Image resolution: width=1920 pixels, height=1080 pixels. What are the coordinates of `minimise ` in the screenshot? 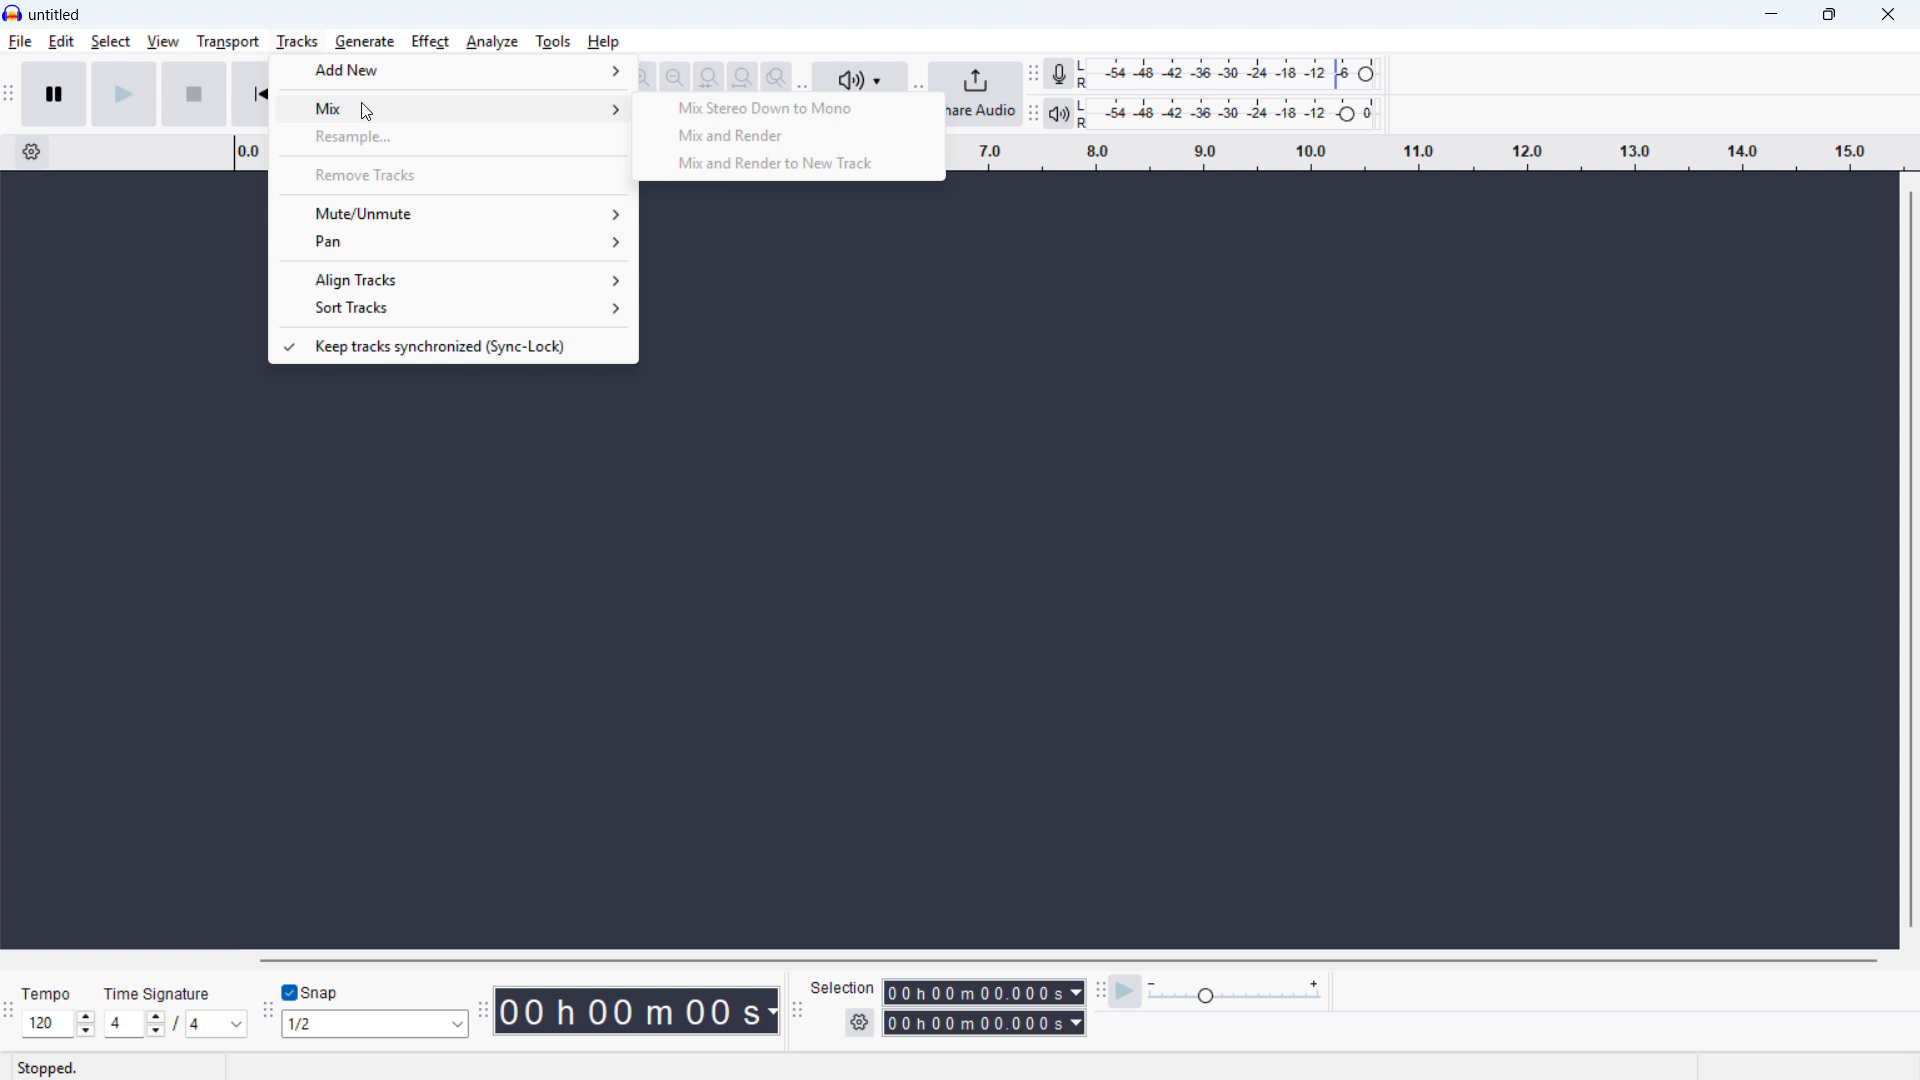 It's located at (1767, 15).